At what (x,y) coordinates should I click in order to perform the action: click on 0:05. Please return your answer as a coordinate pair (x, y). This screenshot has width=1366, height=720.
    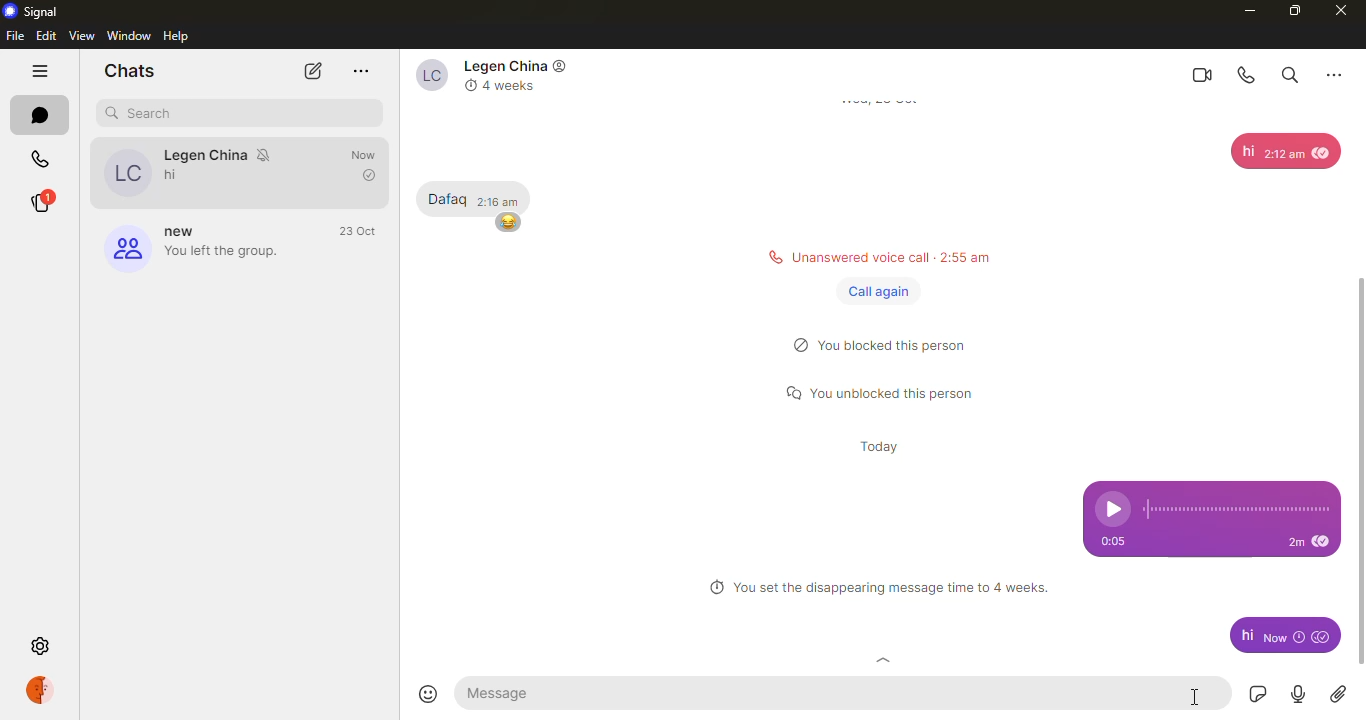
    Looking at the image, I should click on (1121, 539).